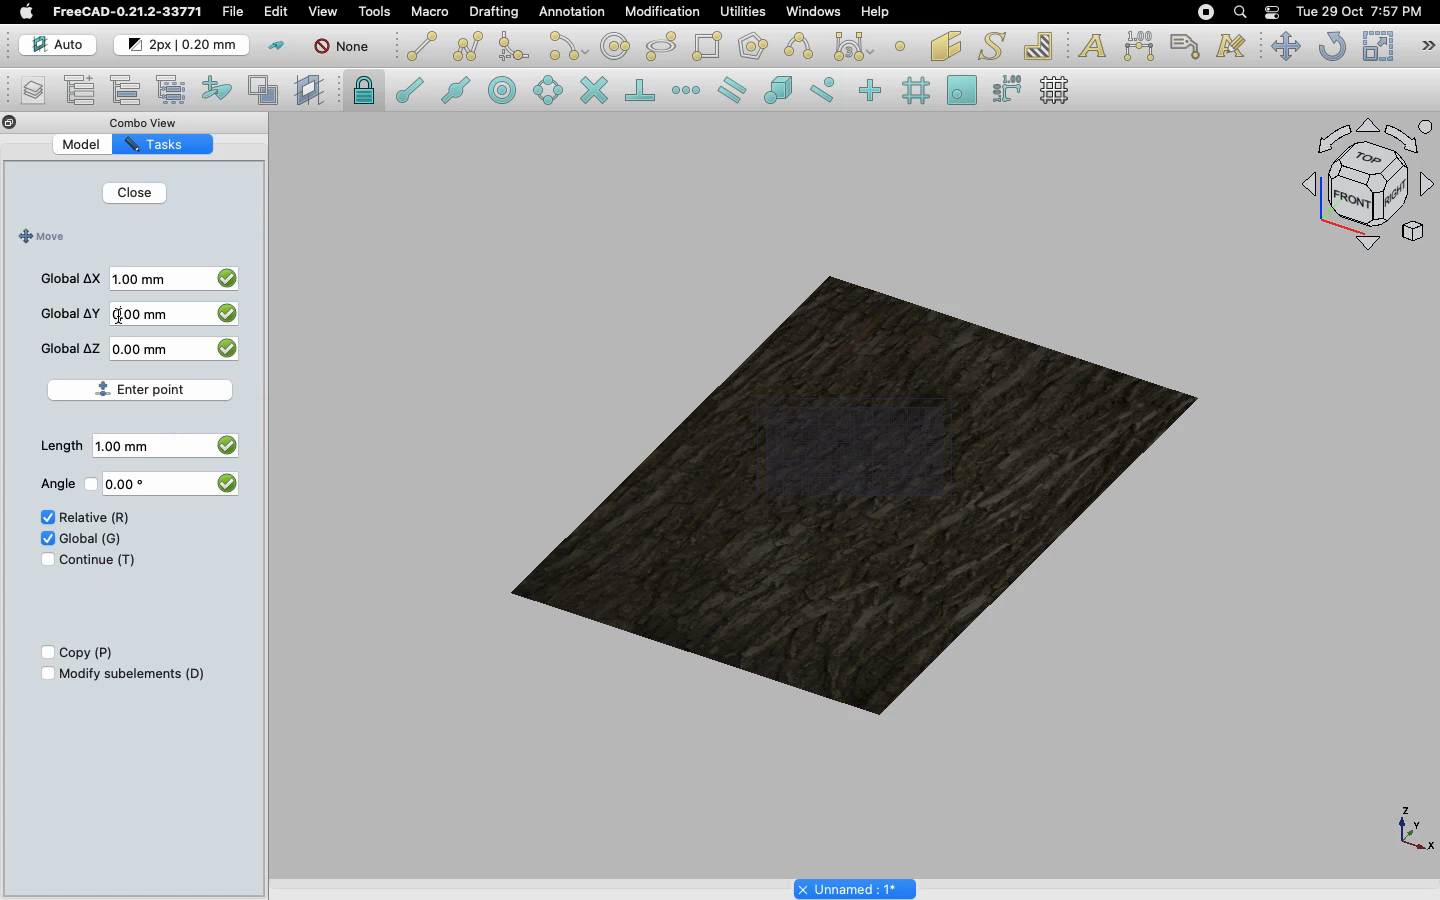 Image resolution: width=1440 pixels, height=900 pixels. Describe the element at coordinates (233, 12) in the screenshot. I see `File` at that location.